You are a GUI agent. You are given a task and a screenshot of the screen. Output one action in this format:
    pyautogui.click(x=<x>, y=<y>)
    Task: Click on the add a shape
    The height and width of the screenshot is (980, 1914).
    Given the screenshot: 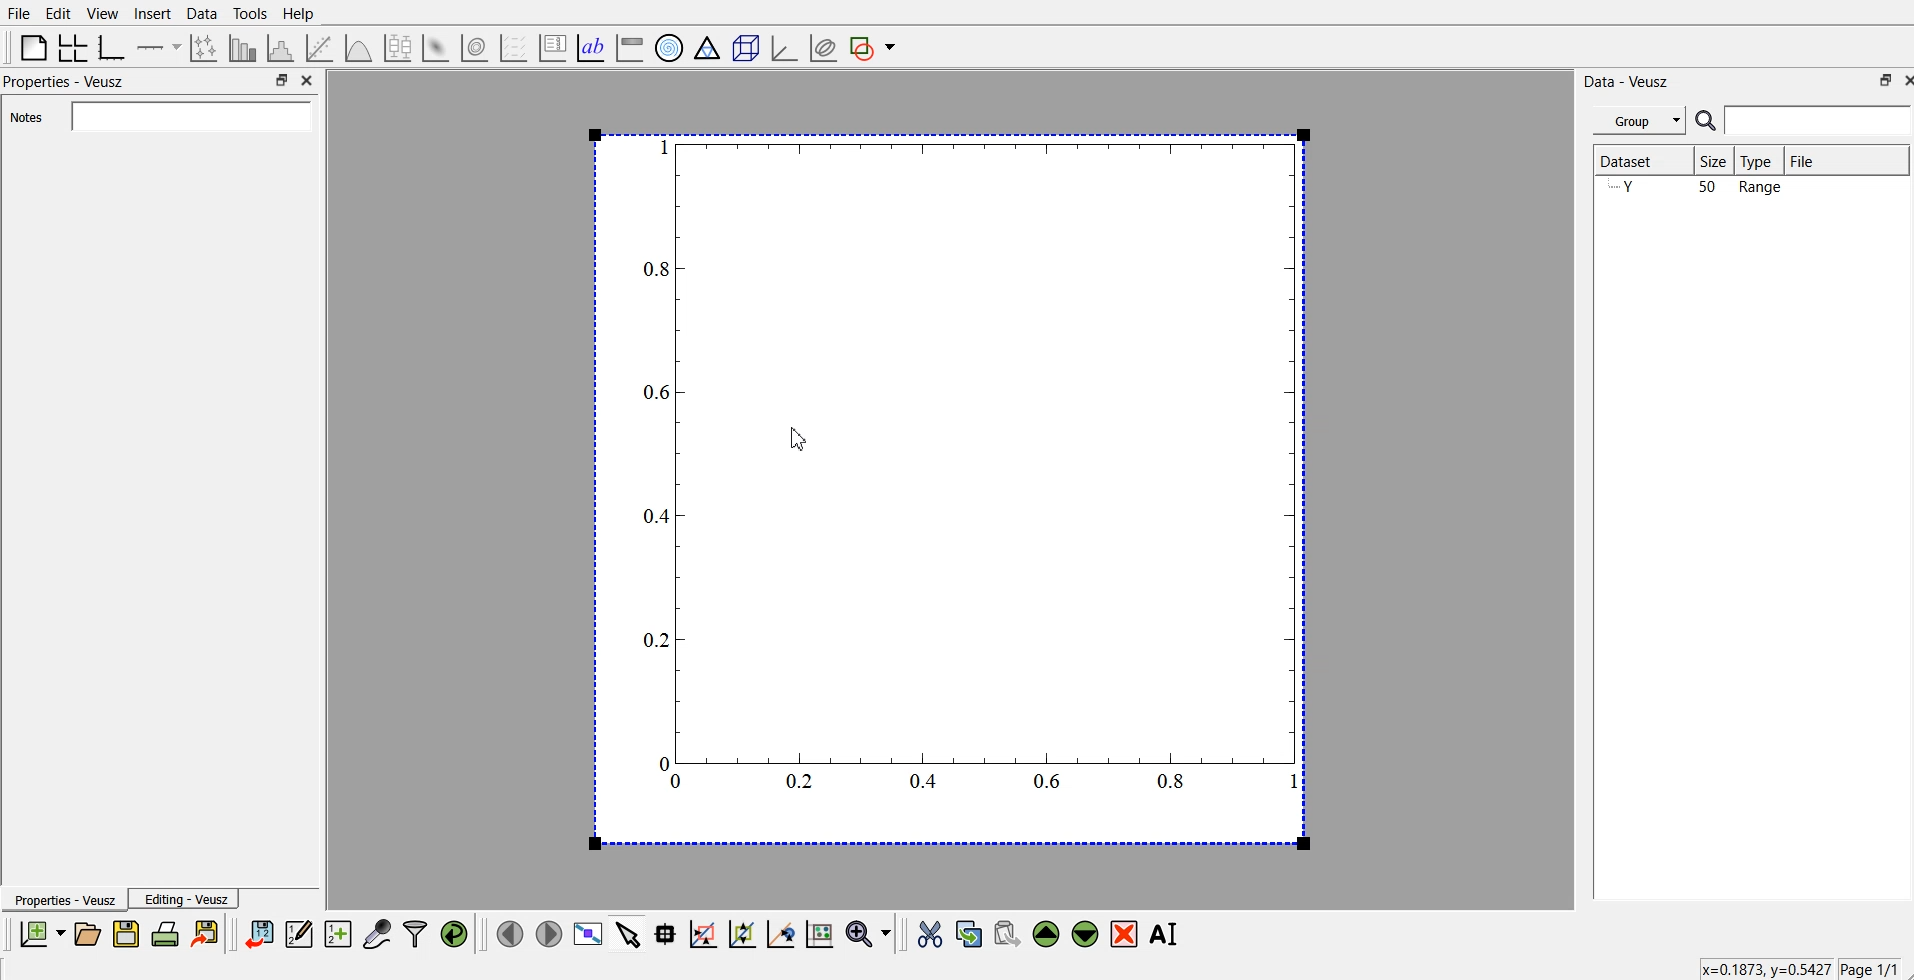 What is the action you would take?
    pyautogui.click(x=875, y=47)
    